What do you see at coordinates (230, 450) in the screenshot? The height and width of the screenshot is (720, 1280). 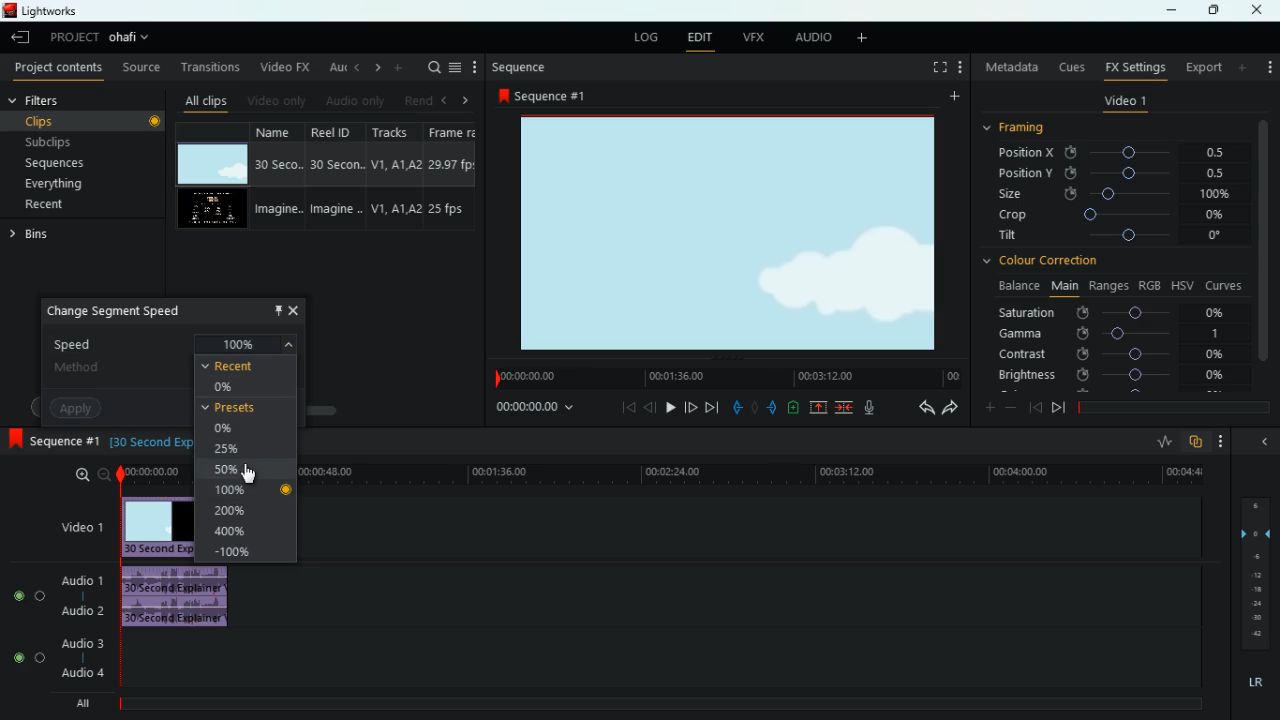 I see `25` at bounding box center [230, 450].